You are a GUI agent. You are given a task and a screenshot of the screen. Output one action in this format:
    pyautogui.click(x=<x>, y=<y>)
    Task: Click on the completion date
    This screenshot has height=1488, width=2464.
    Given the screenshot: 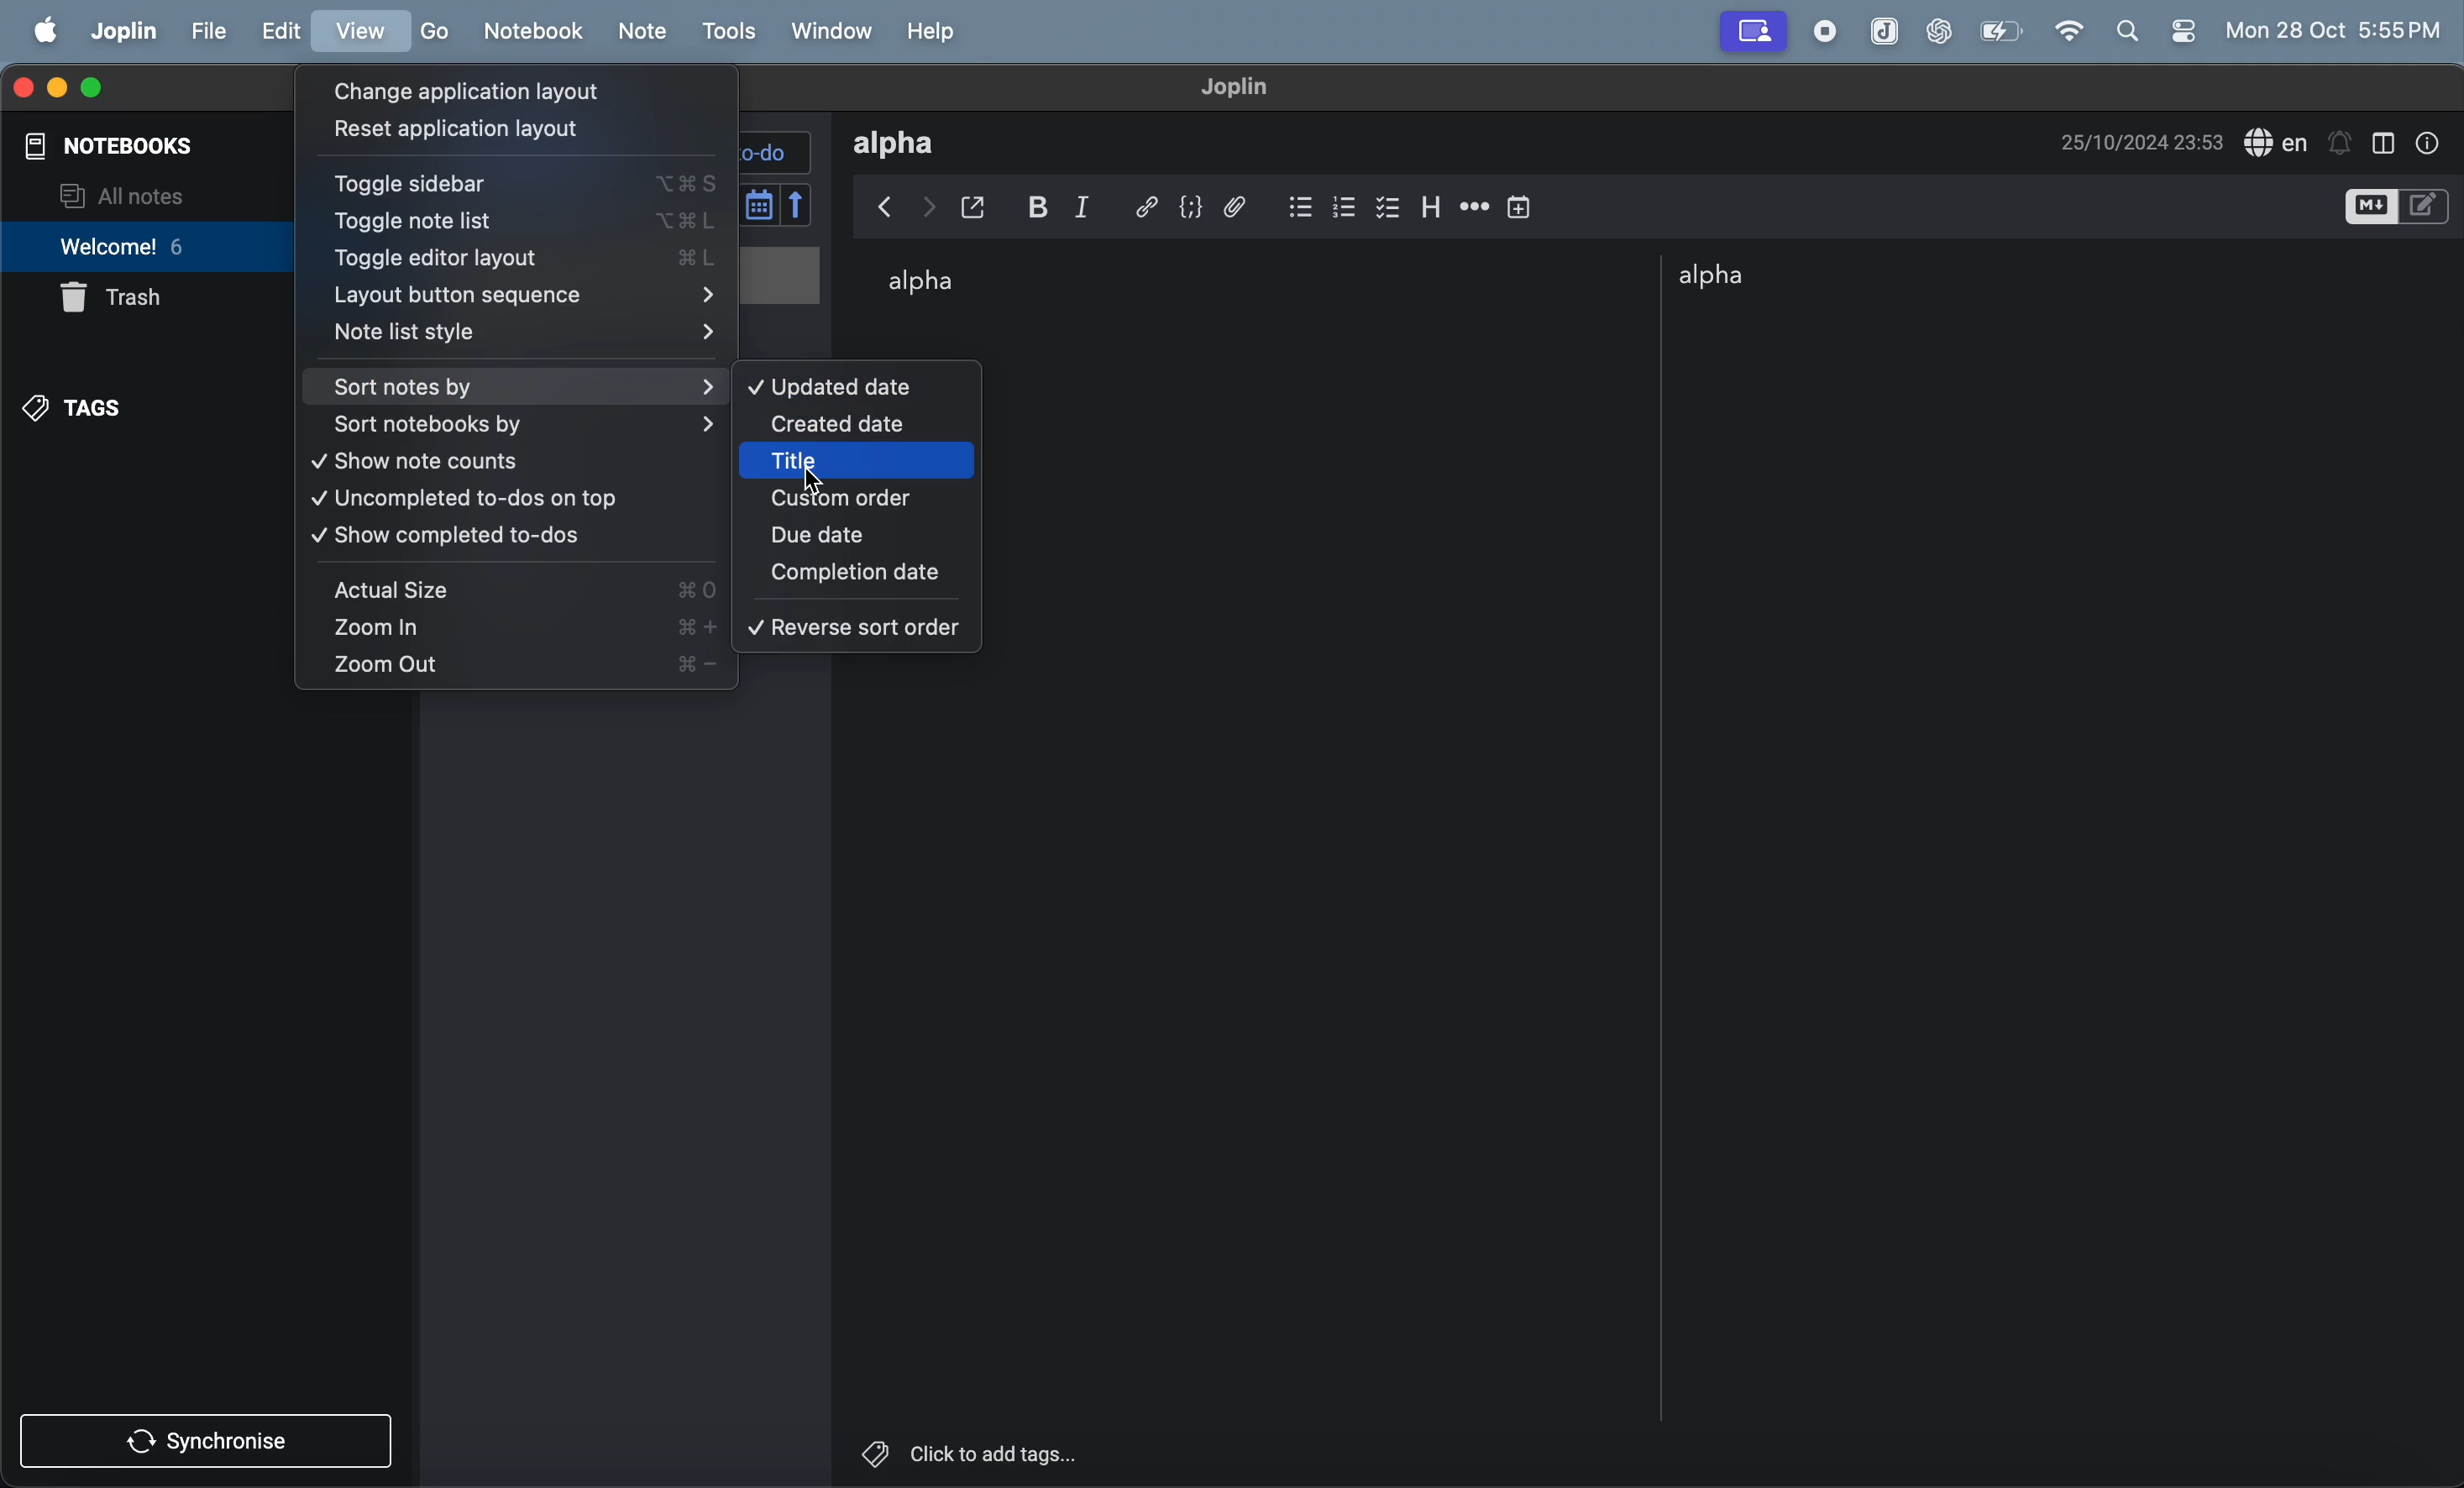 What is the action you would take?
    pyautogui.click(x=857, y=573)
    